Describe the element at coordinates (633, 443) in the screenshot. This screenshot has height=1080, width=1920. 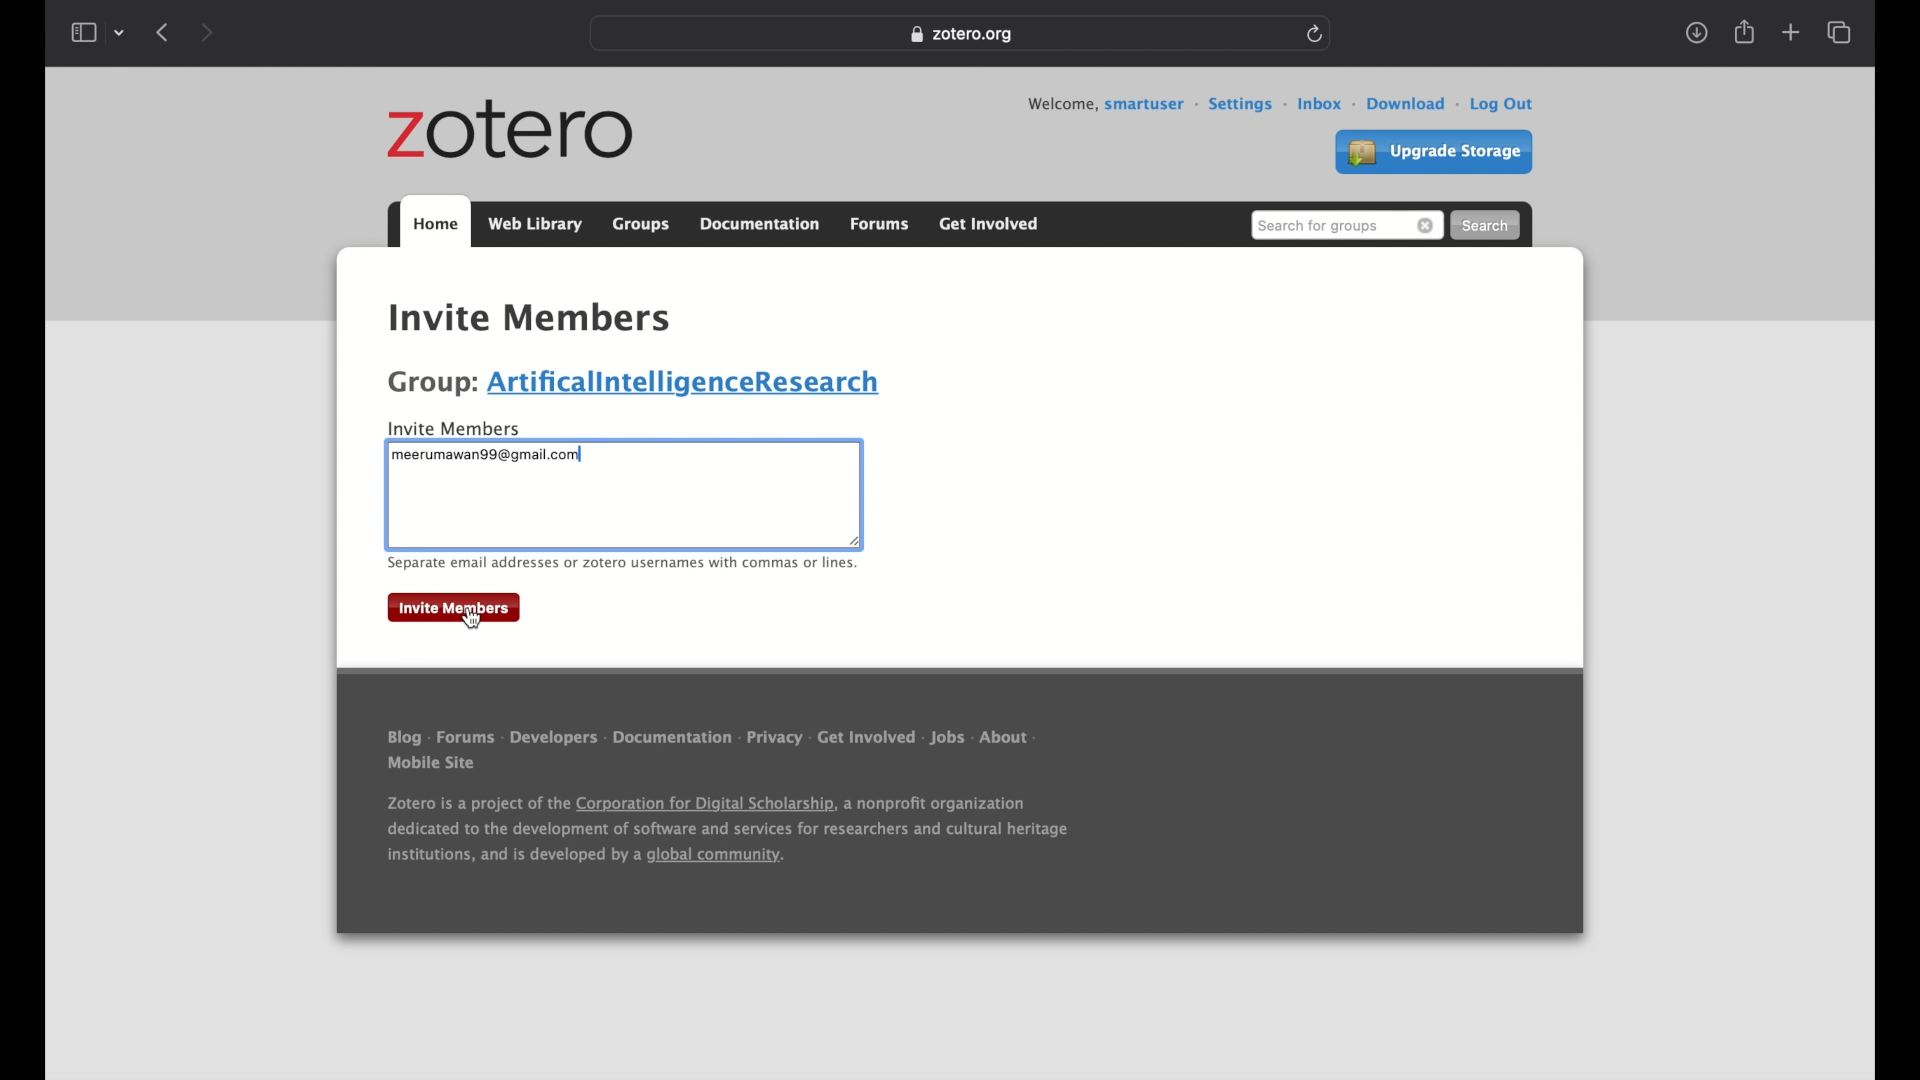
I see `highlighted text boundary` at that location.